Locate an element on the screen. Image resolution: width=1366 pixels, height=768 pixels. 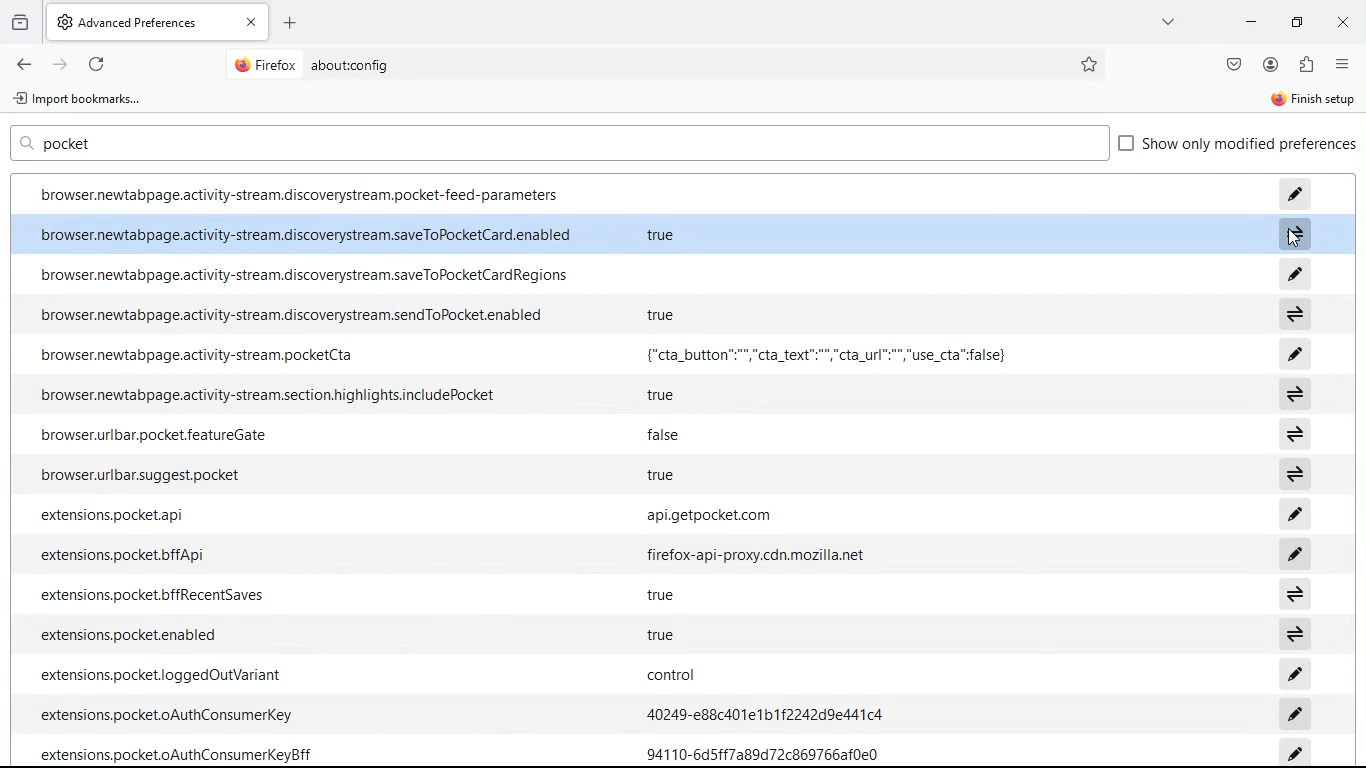
edit is located at coordinates (1295, 515).